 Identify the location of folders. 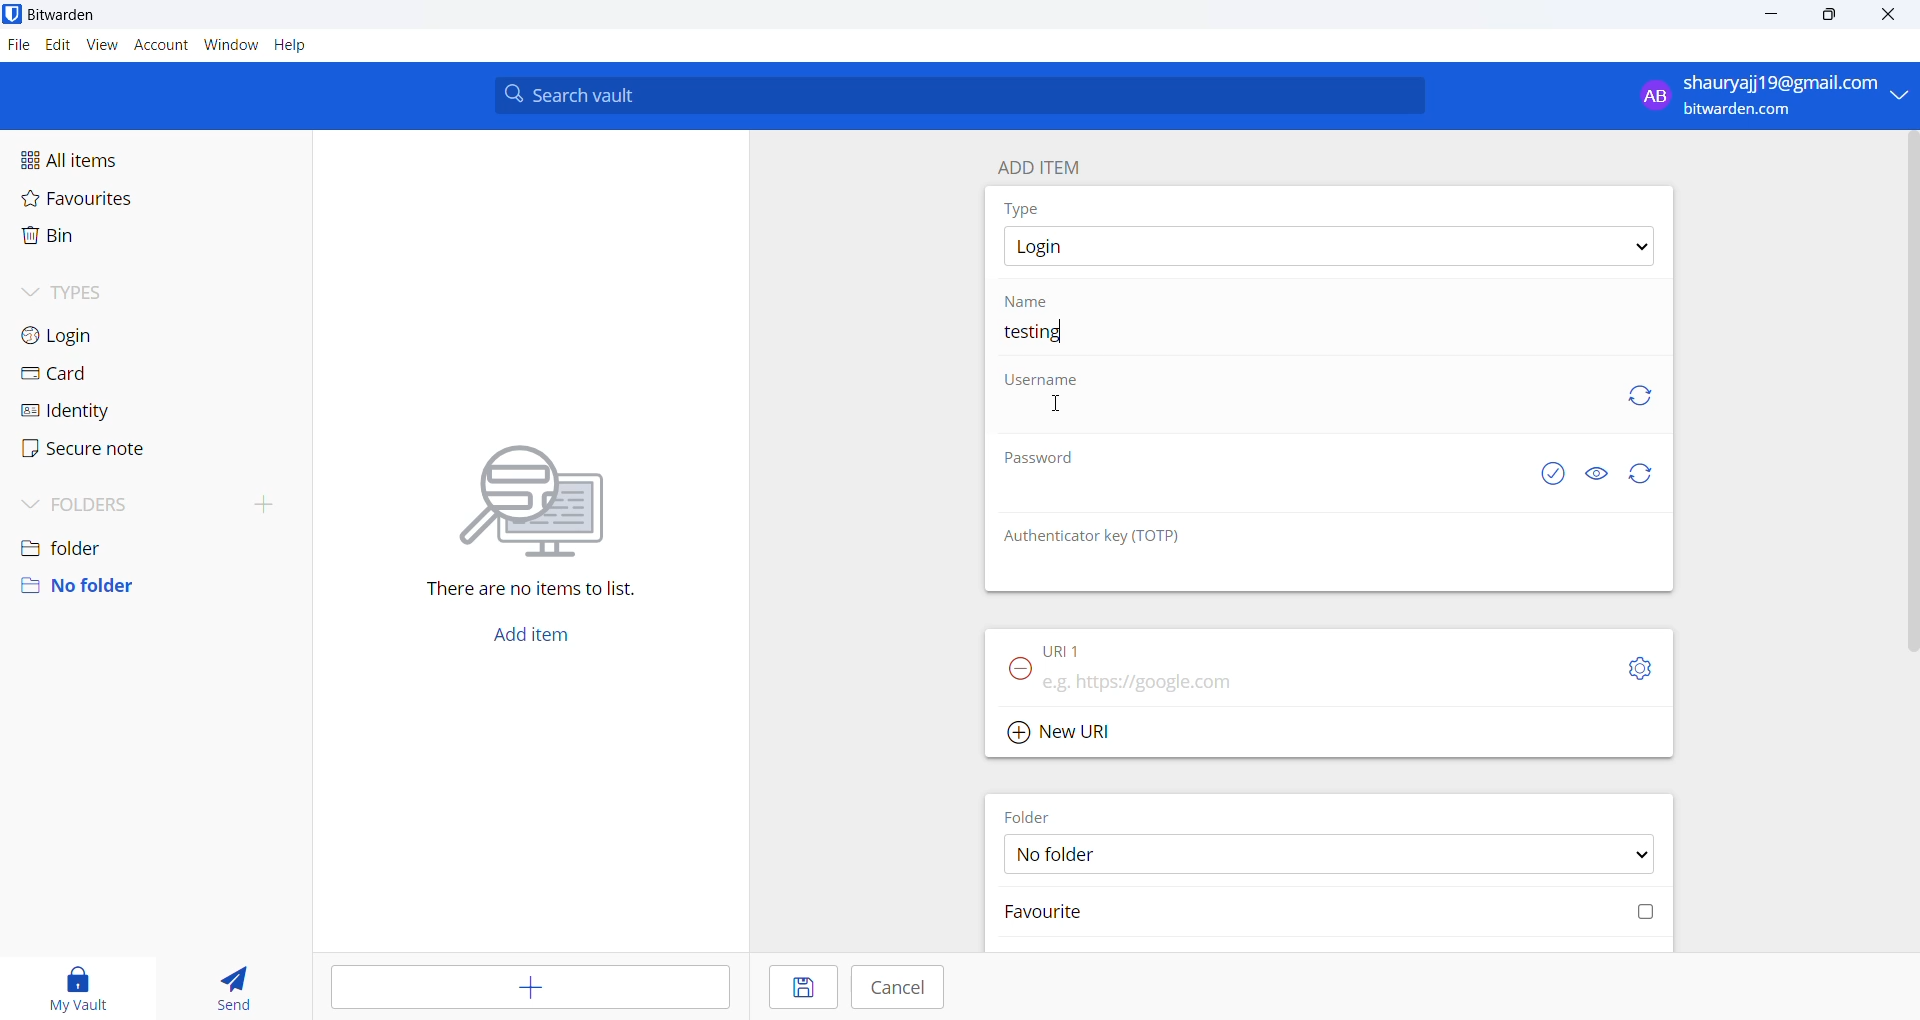
(160, 500).